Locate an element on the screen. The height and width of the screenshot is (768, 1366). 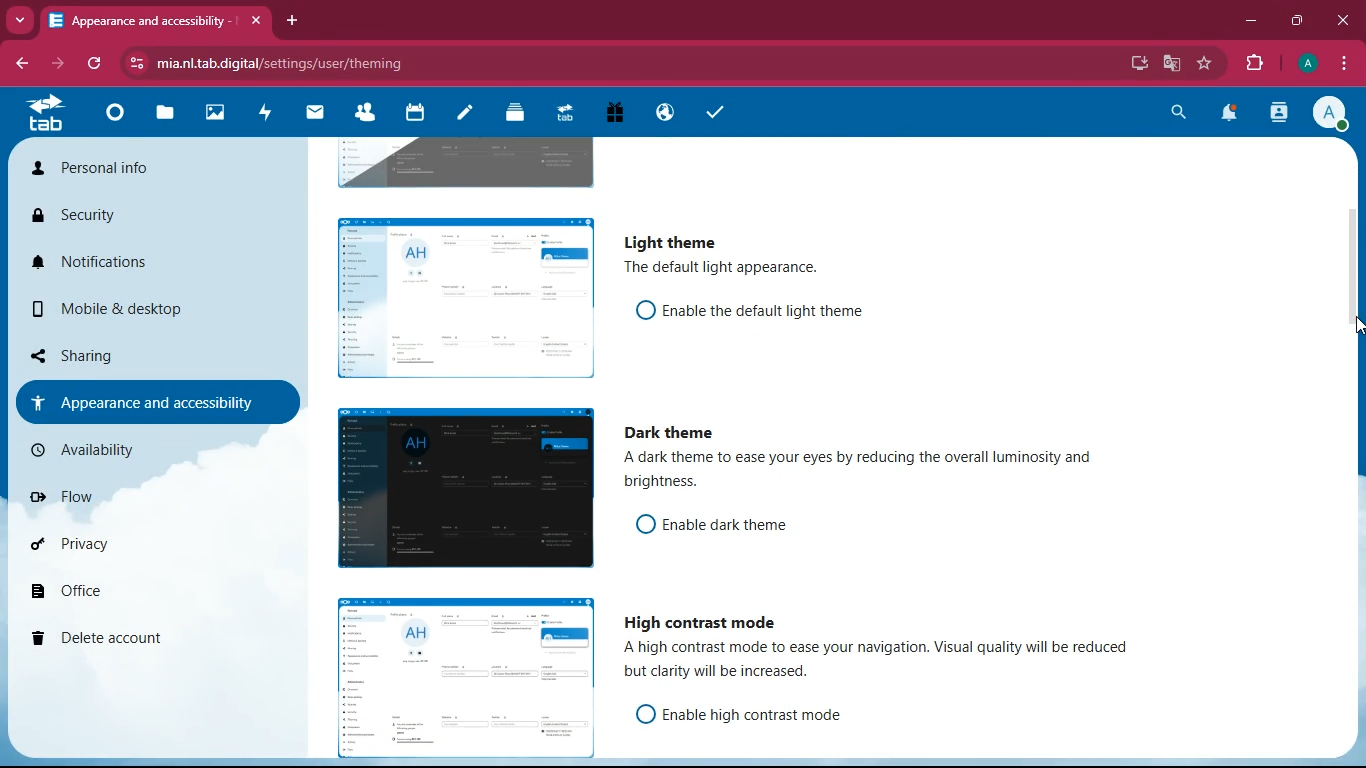
flow is located at coordinates (120, 496).